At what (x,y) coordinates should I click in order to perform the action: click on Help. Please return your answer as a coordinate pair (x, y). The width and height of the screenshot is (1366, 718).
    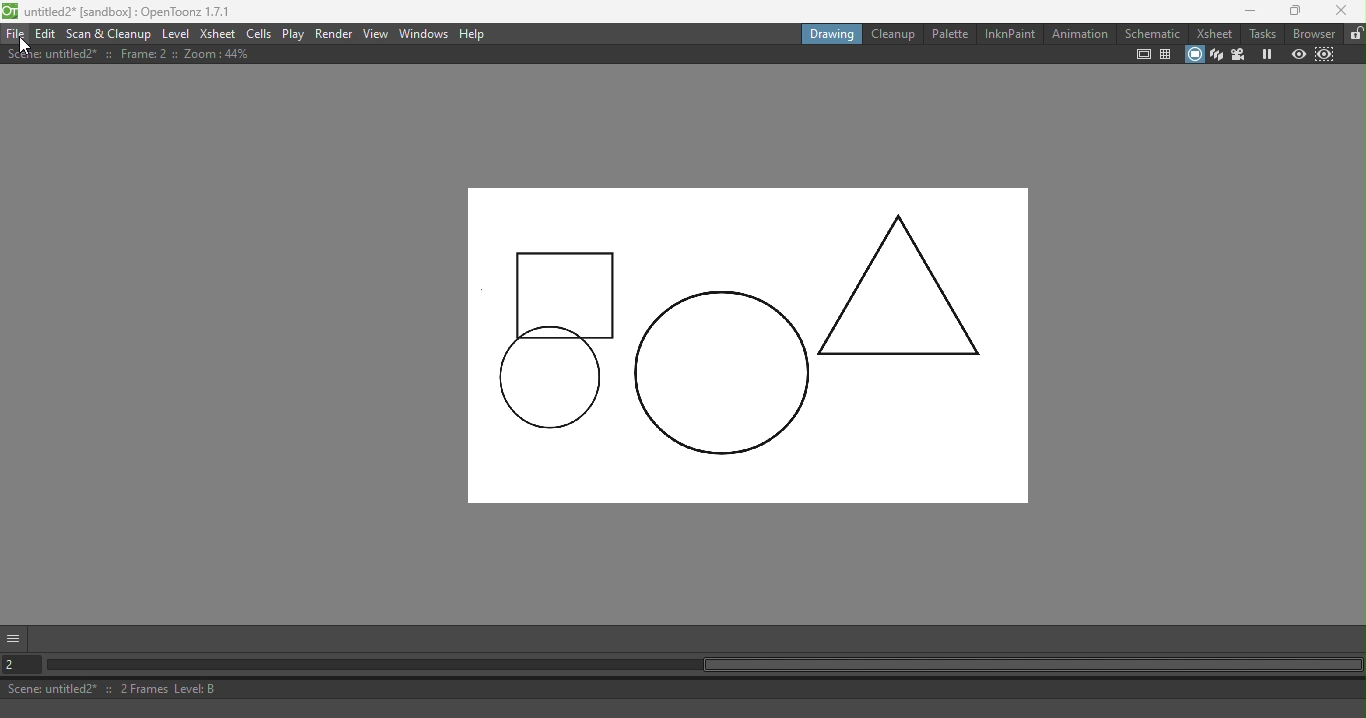
    Looking at the image, I should click on (473, 34).